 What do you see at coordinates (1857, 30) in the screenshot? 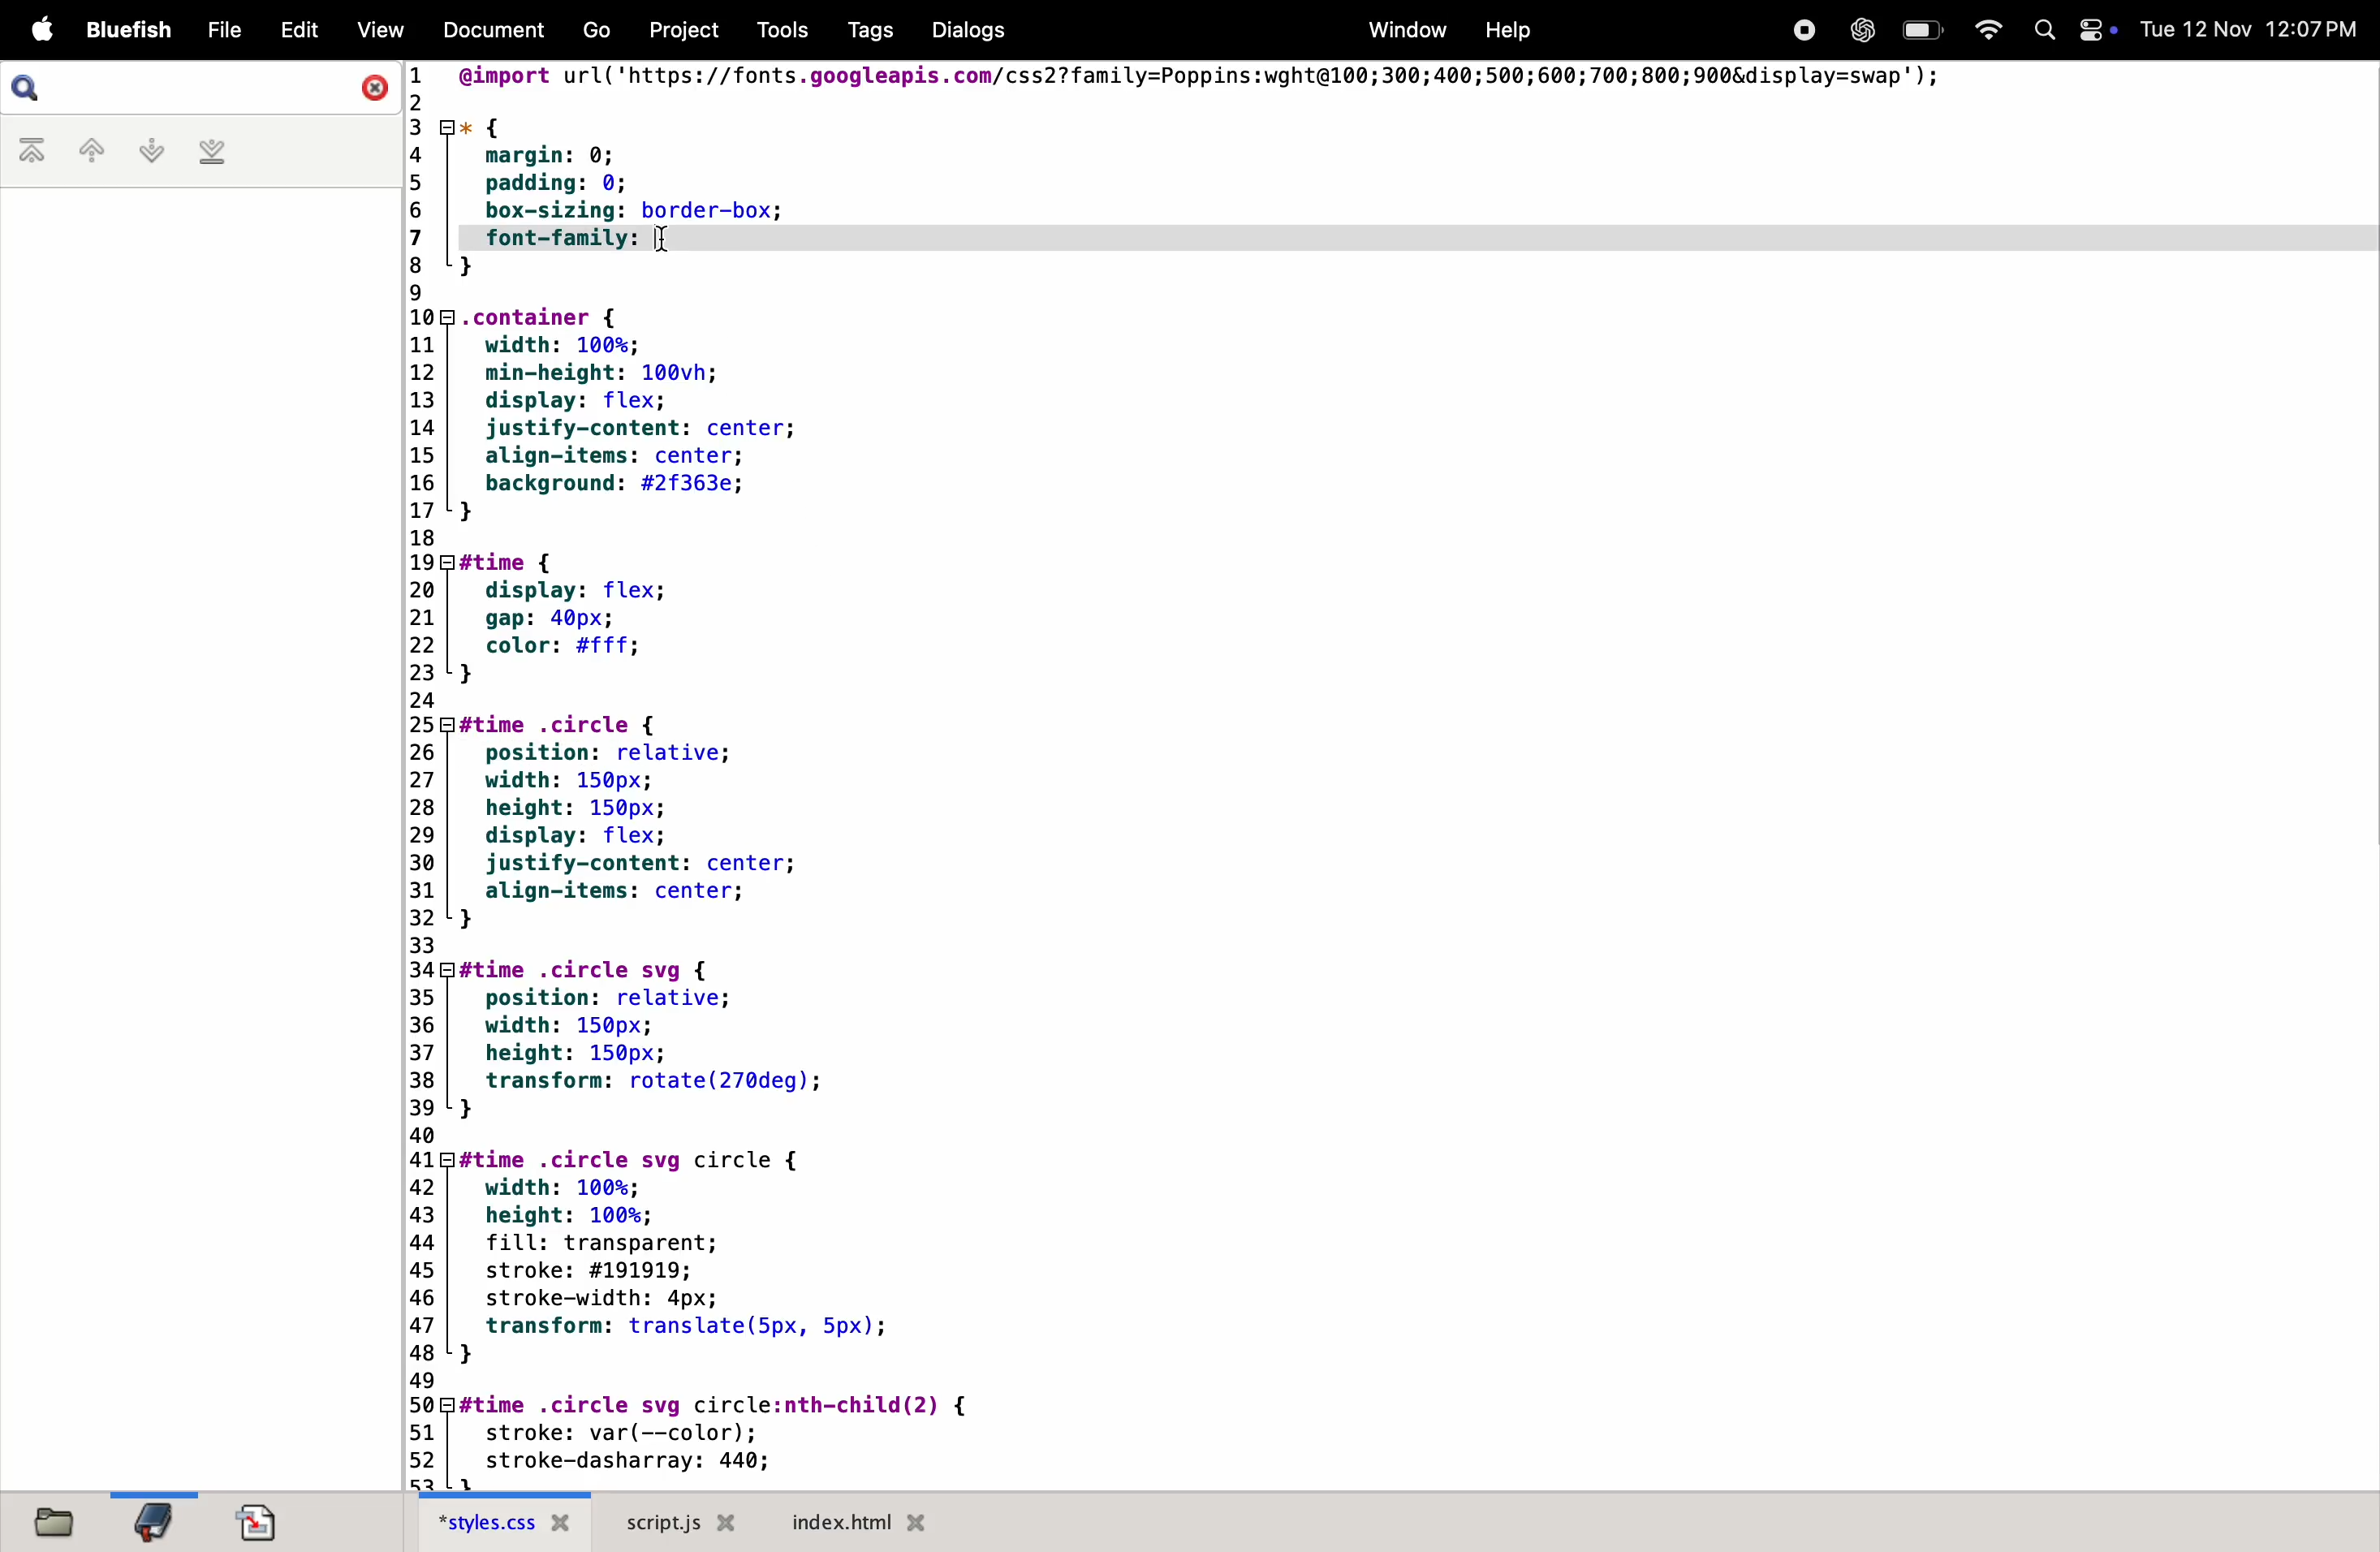
I see `chatgpt` at bounding box center [1857, 30].